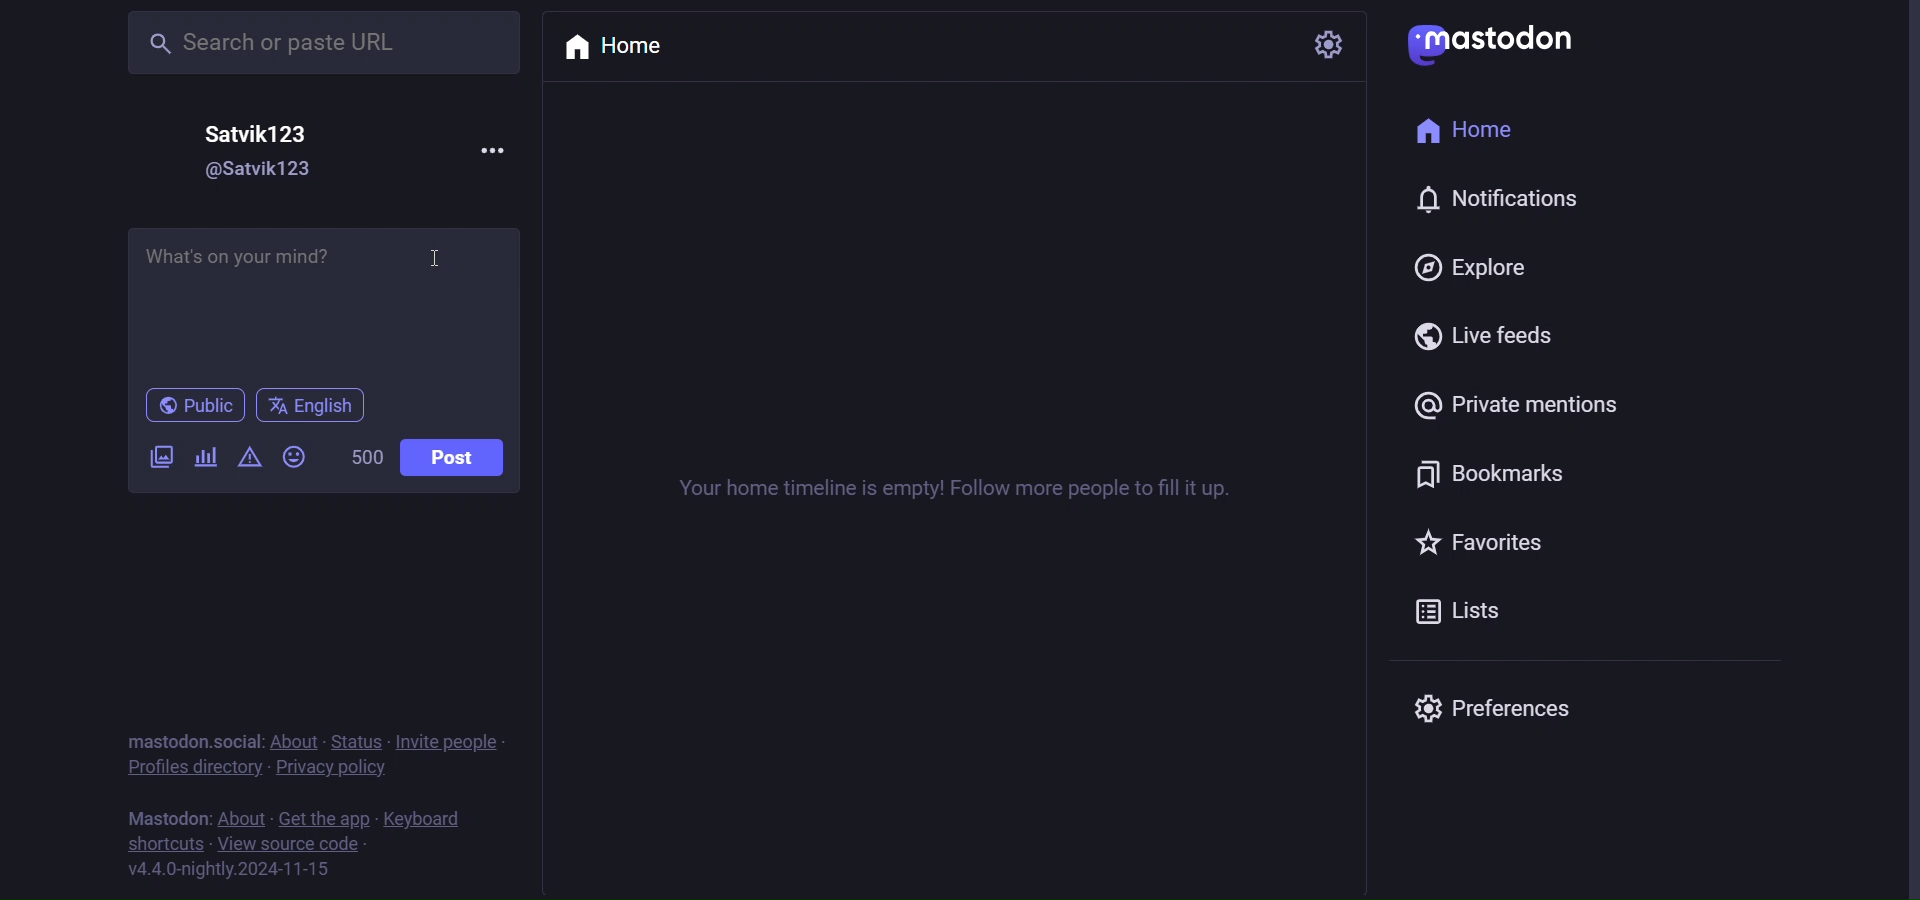  Describe the element at coordinates (190, 769) in the screenshot. I see `perfect directory` at that location.